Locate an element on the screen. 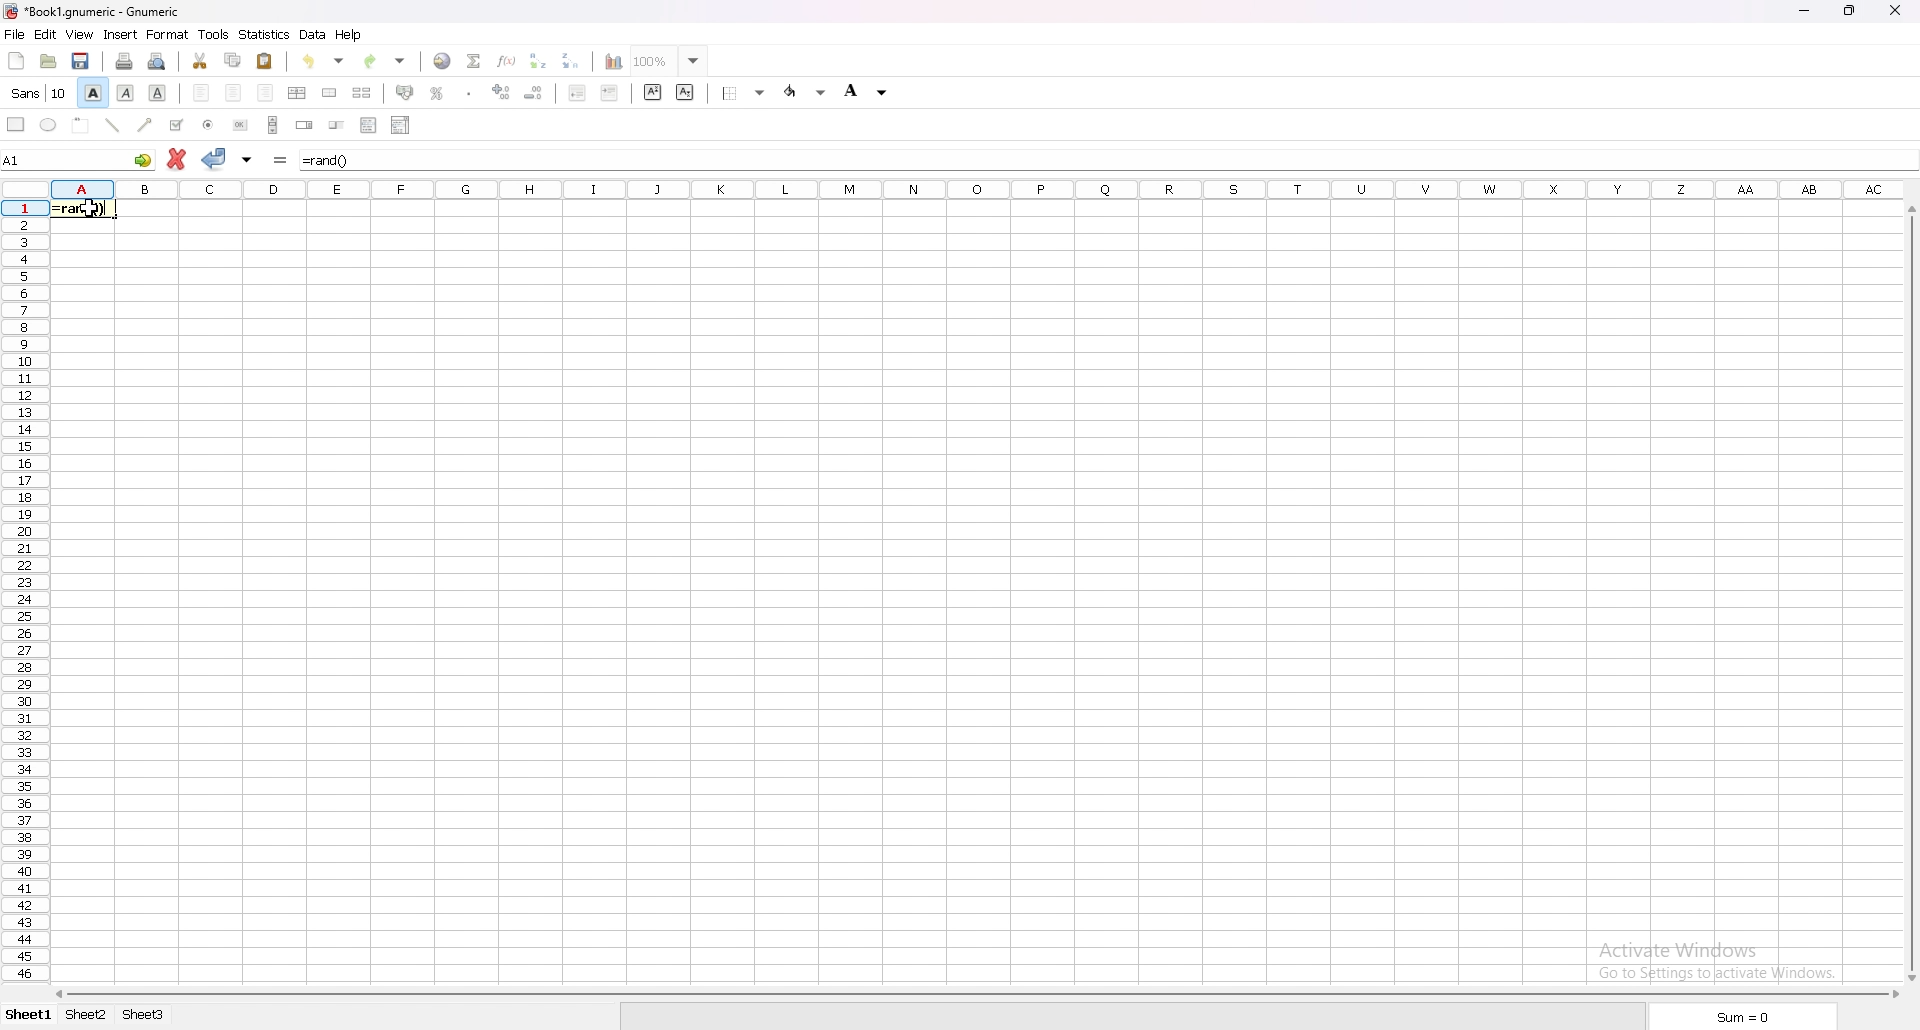  cursor is located at coordinates (91, 209).